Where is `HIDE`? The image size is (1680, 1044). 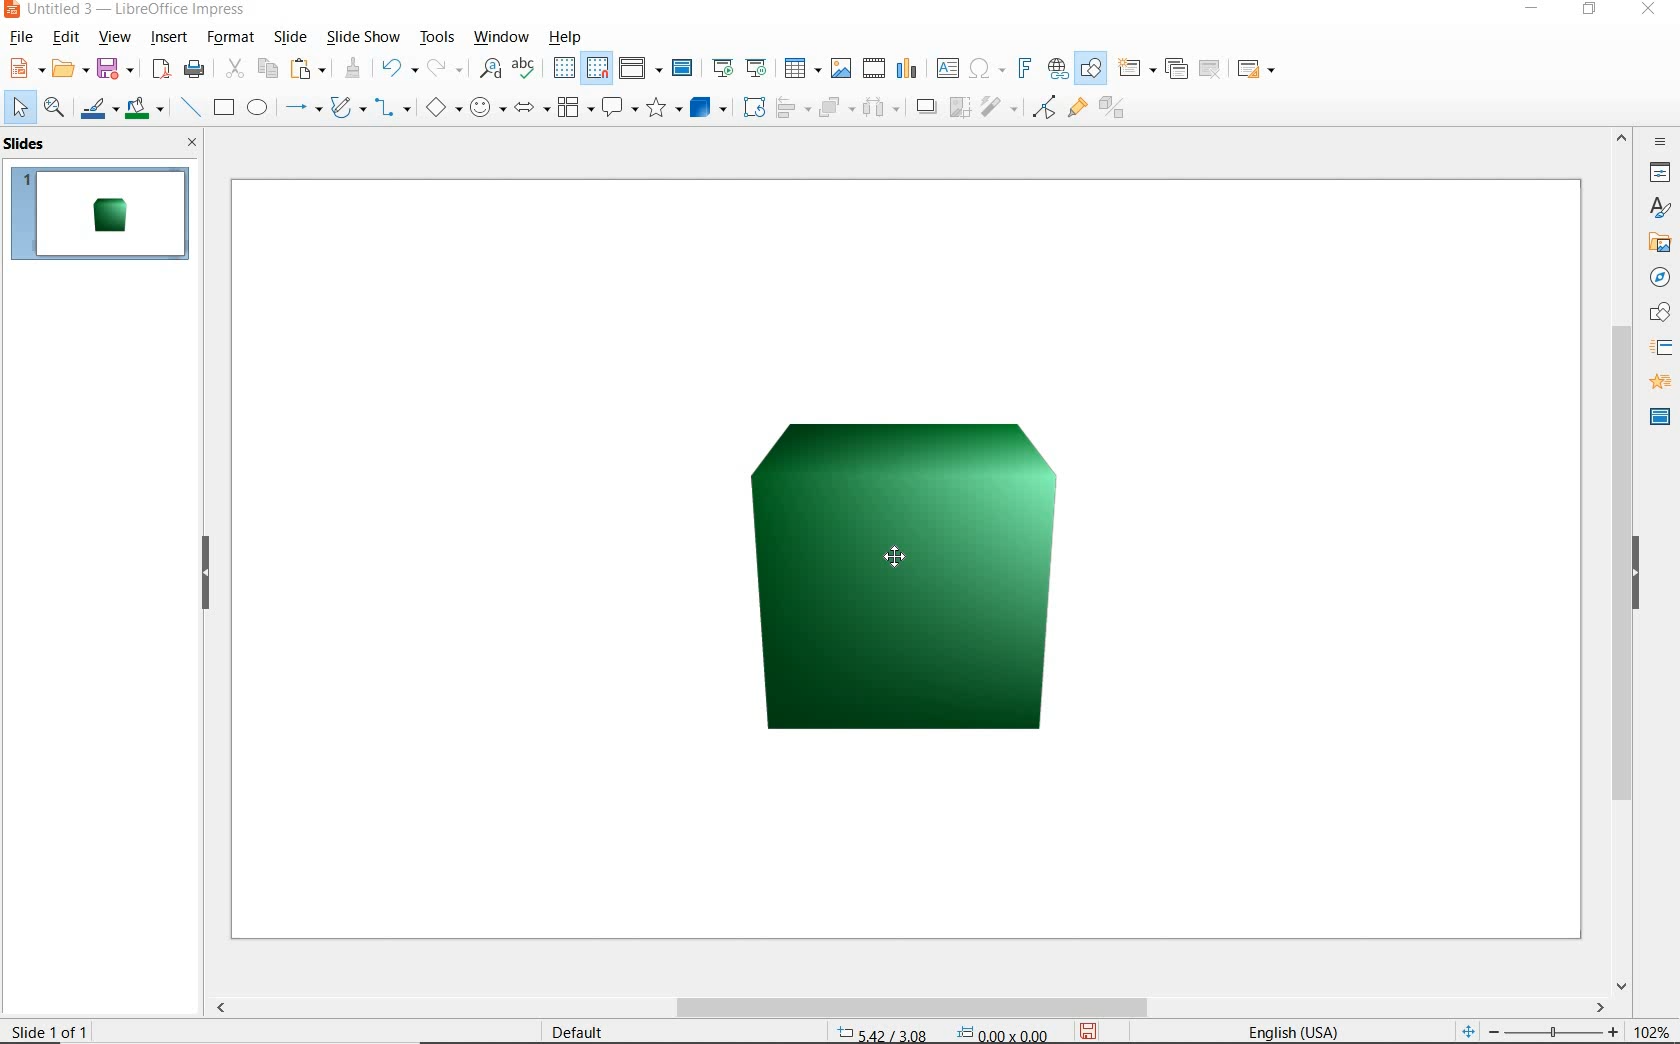 HIDE is located at coordinates (1651, 576).